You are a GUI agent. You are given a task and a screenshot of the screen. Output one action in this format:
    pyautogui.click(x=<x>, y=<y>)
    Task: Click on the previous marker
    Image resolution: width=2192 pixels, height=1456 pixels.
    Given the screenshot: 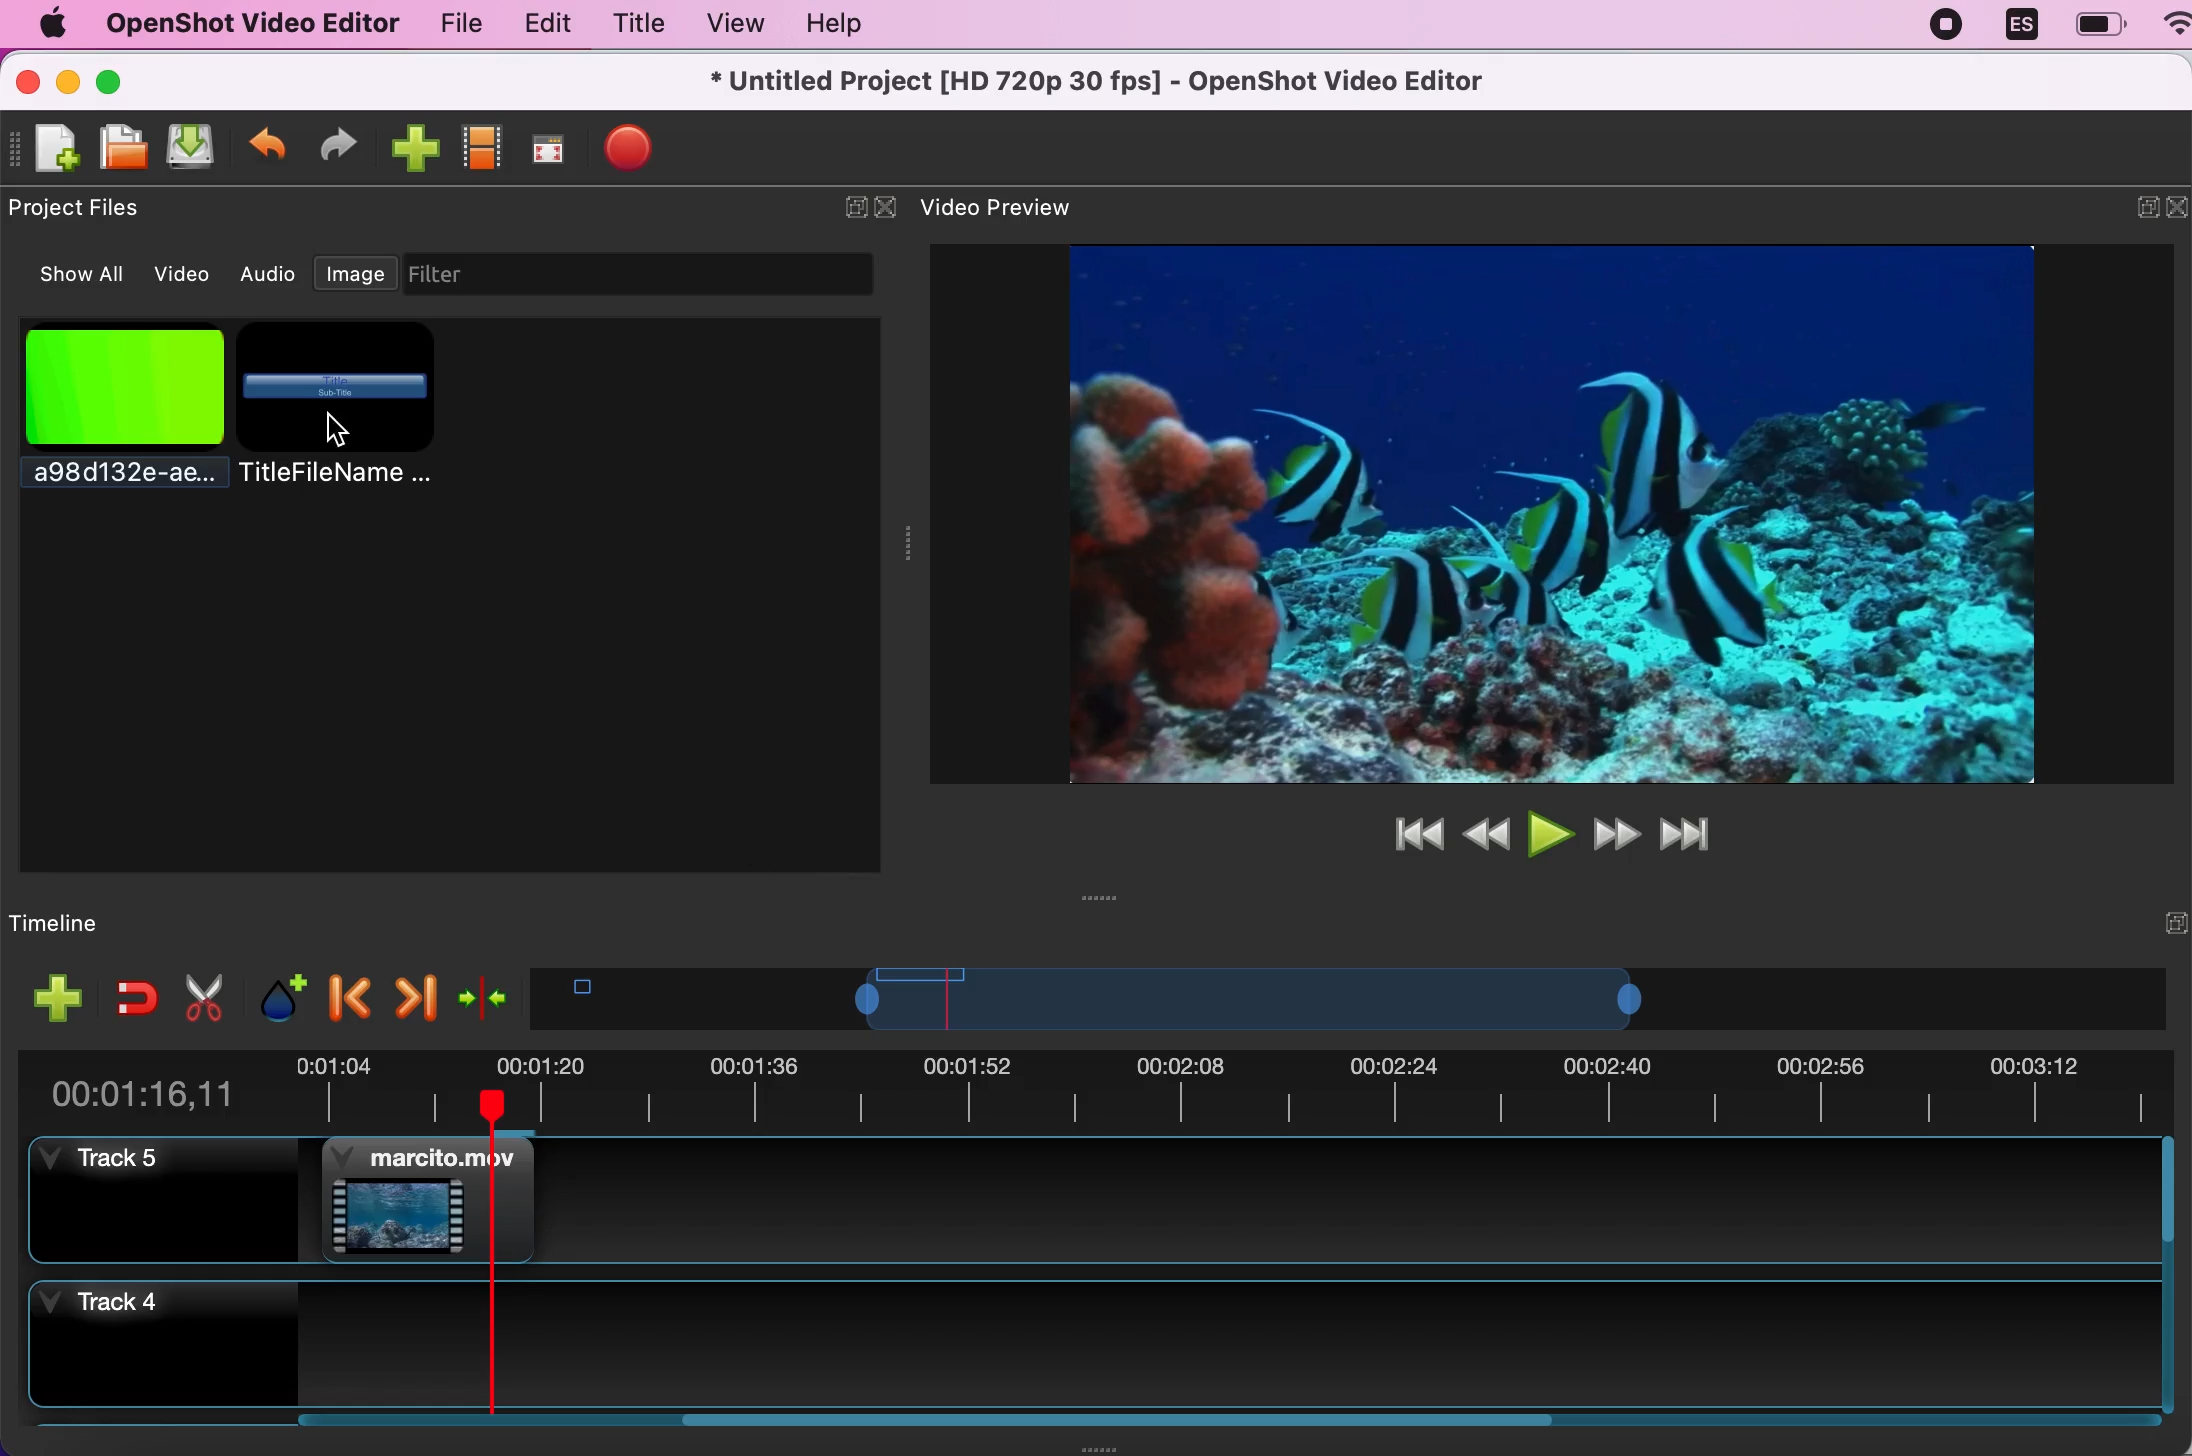 What is the action you would take?
    pyautogui.click(x=345, y=995)
    